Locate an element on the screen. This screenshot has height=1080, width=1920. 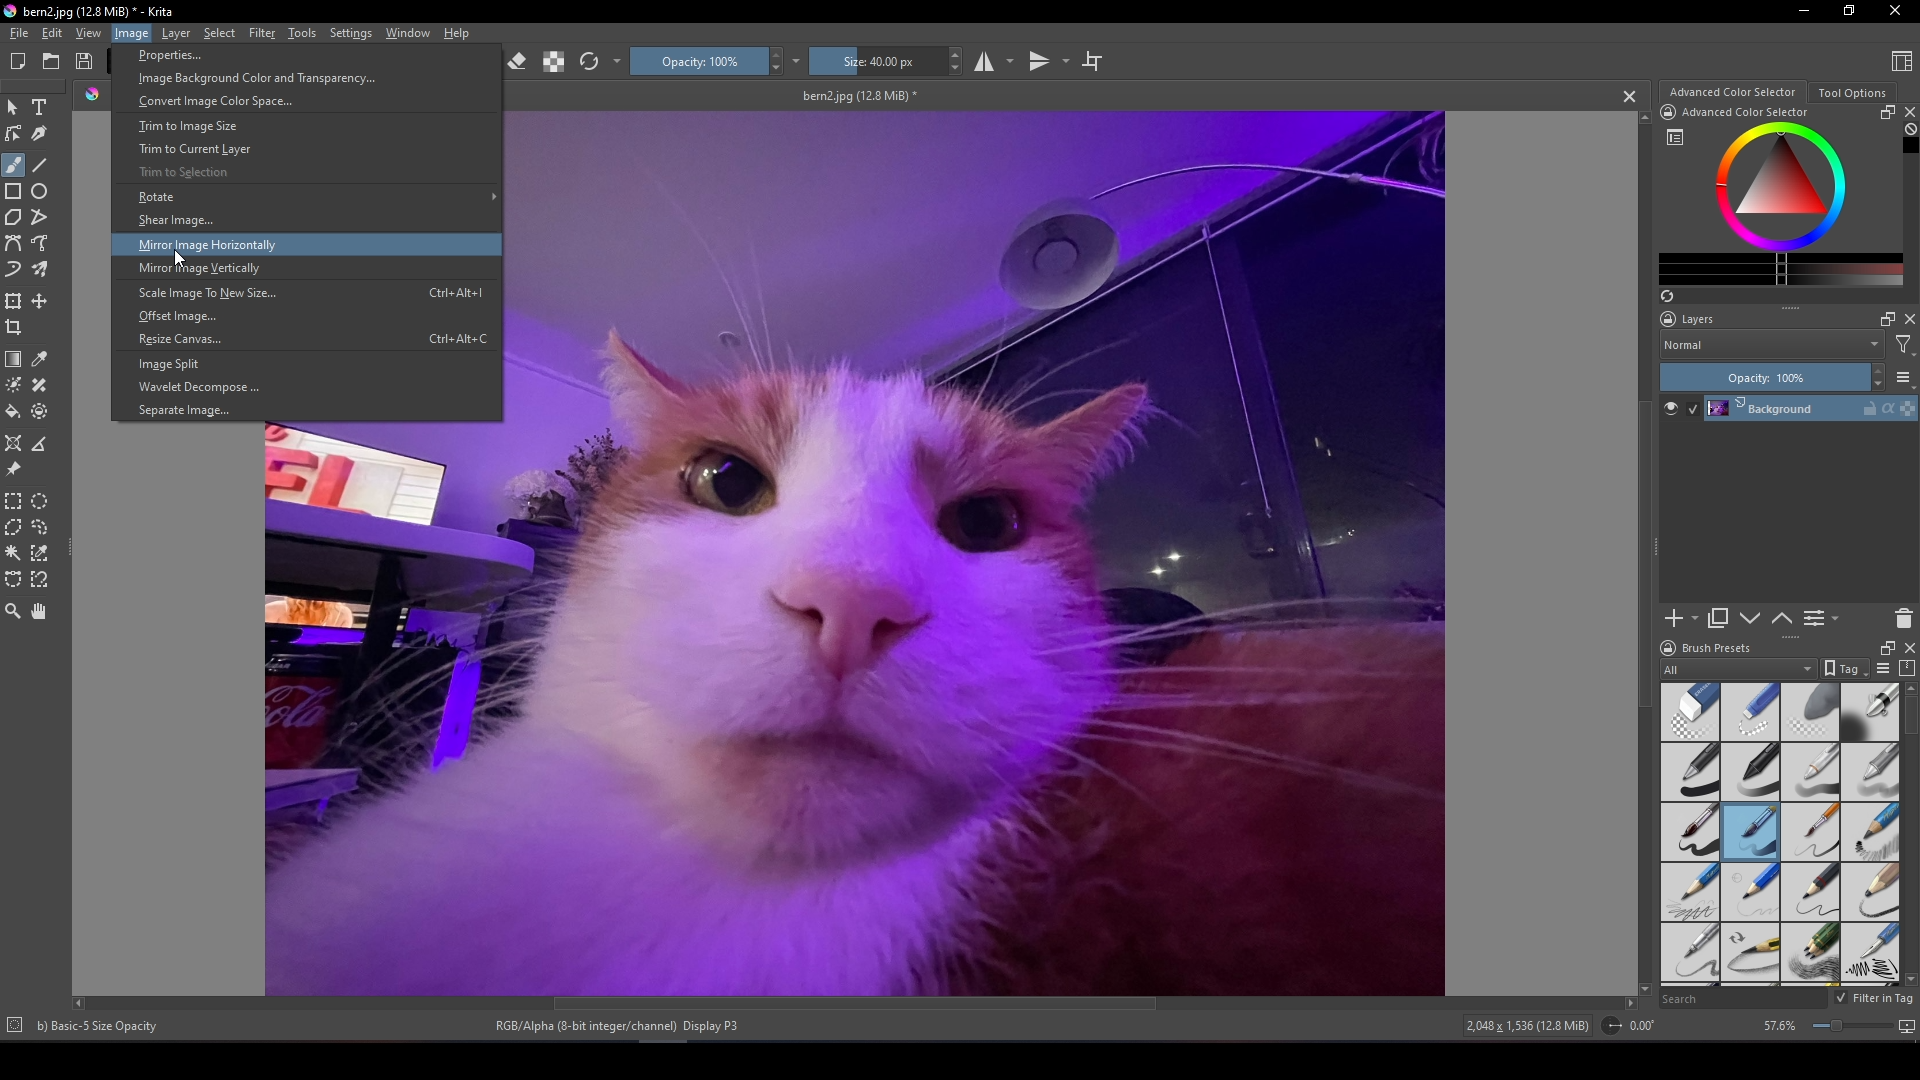
Mirror image vertically is located at coordinates (307, 268).